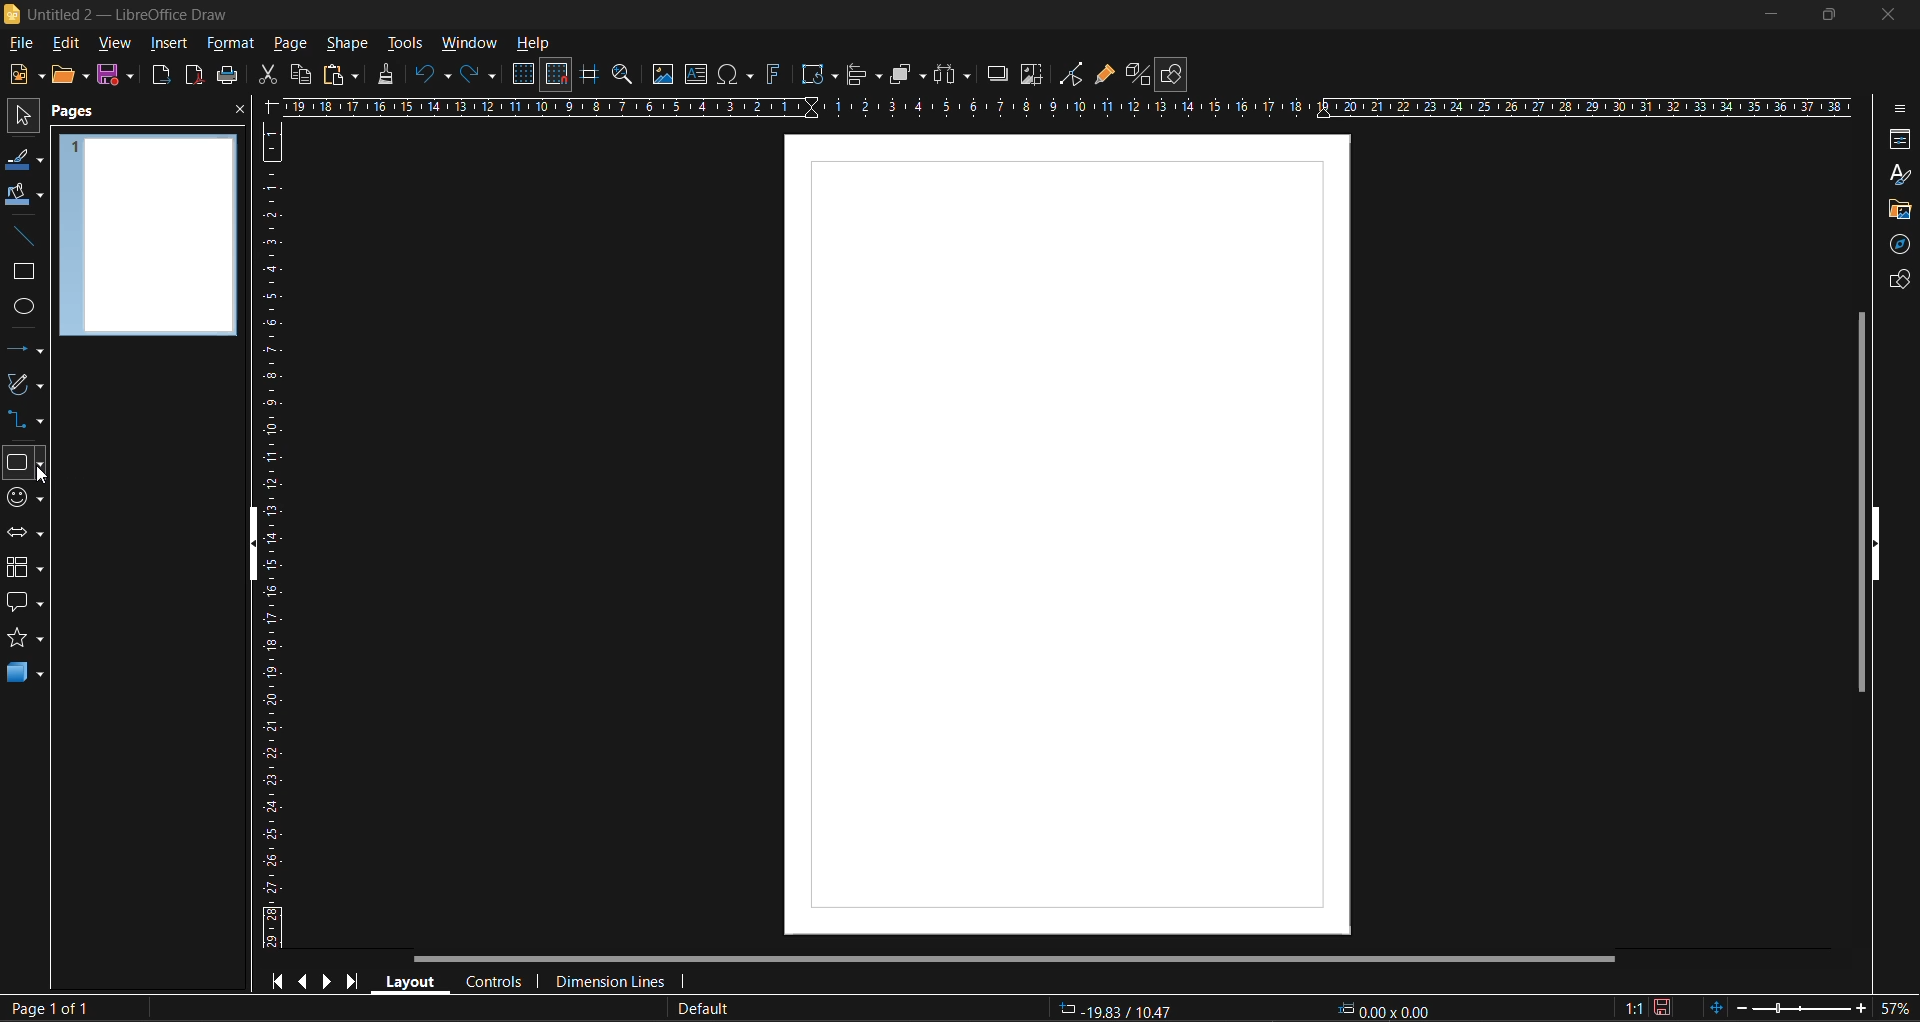 This screenshot has width=1920, height=1022. I want to click on cut, so click(270, 75).